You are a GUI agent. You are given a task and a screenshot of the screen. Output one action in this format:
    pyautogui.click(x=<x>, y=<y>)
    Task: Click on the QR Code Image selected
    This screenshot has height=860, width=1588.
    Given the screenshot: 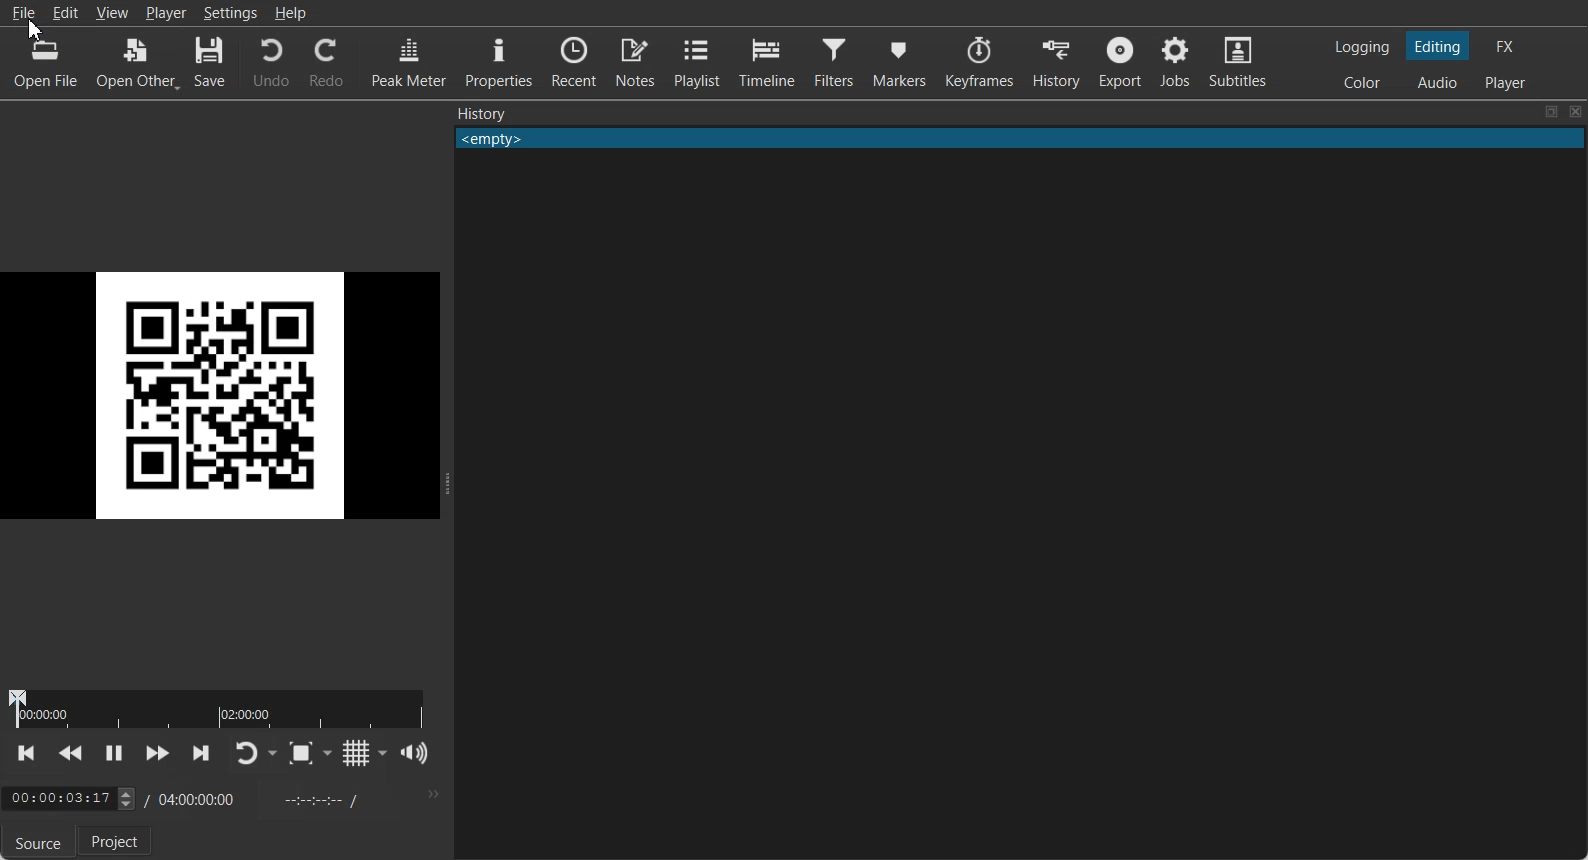 What is the action you would take?
    pyautogui.click(x=219, y=396)
    